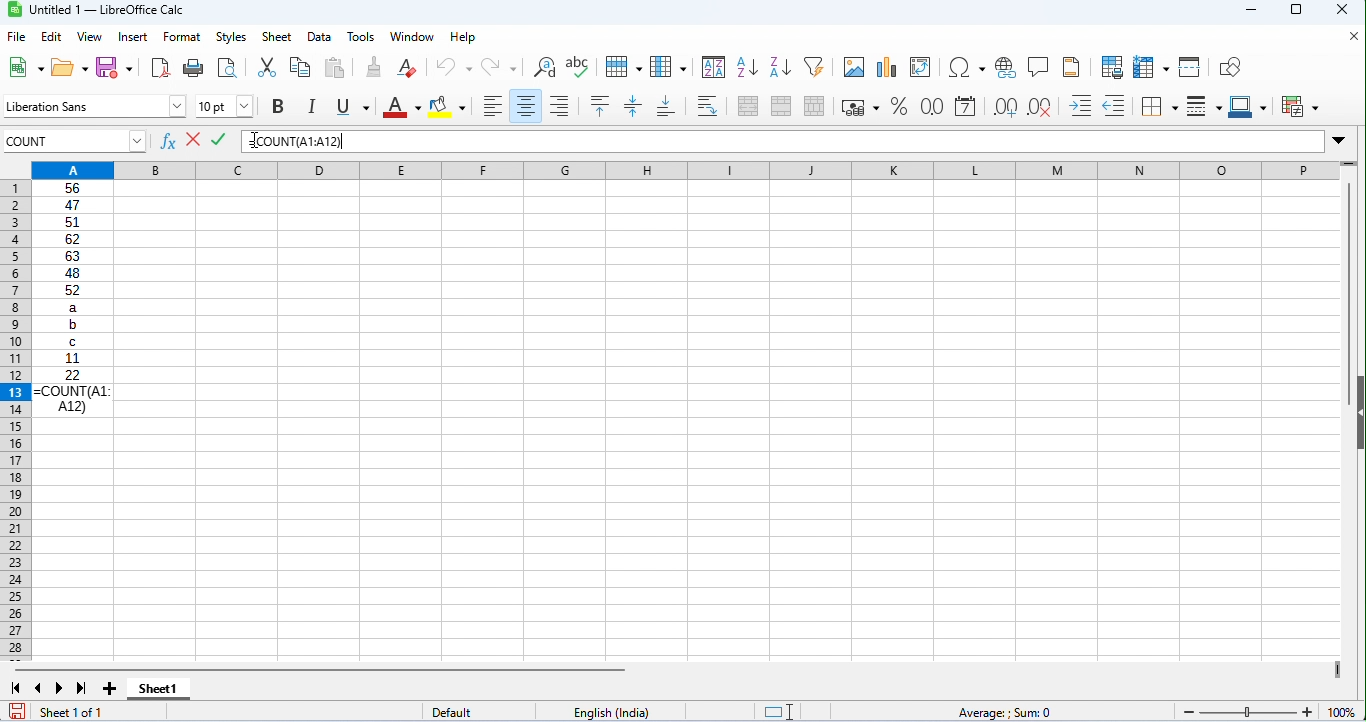  I want to click on sheet 1 of 1, so click(97, 711).